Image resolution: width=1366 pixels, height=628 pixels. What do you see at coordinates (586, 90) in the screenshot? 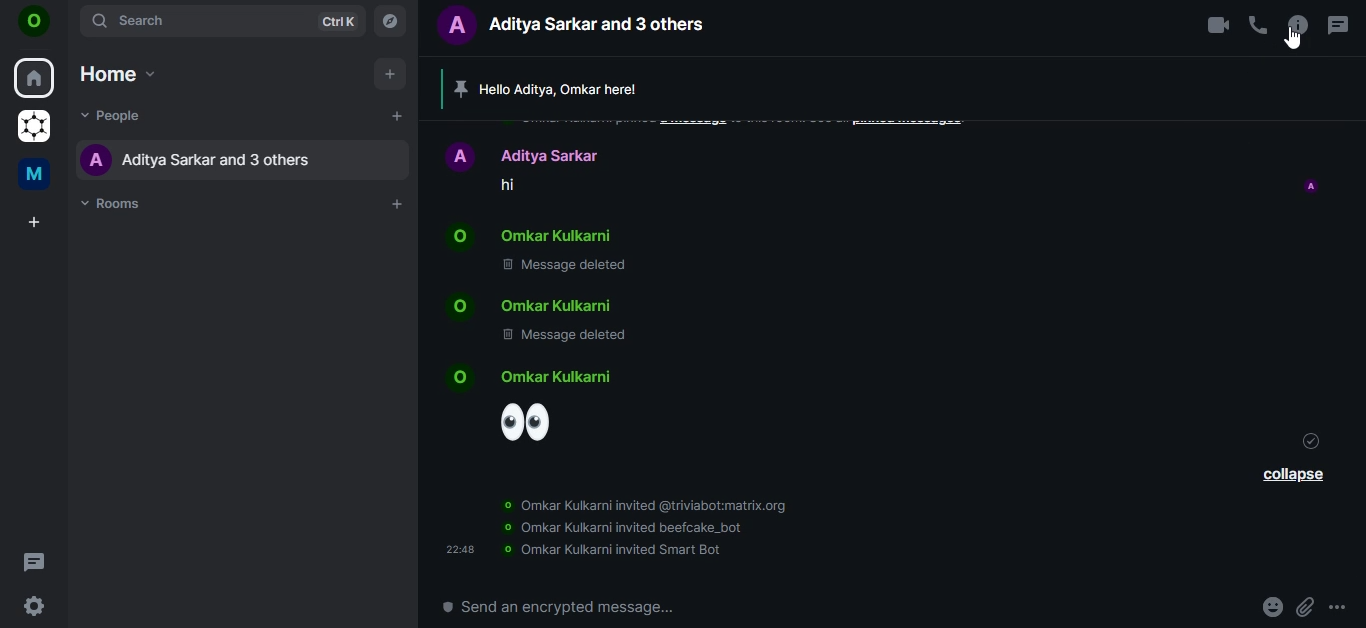
I see ` Hello Aditya, Omkar here!` at bounding box center [586, 90].